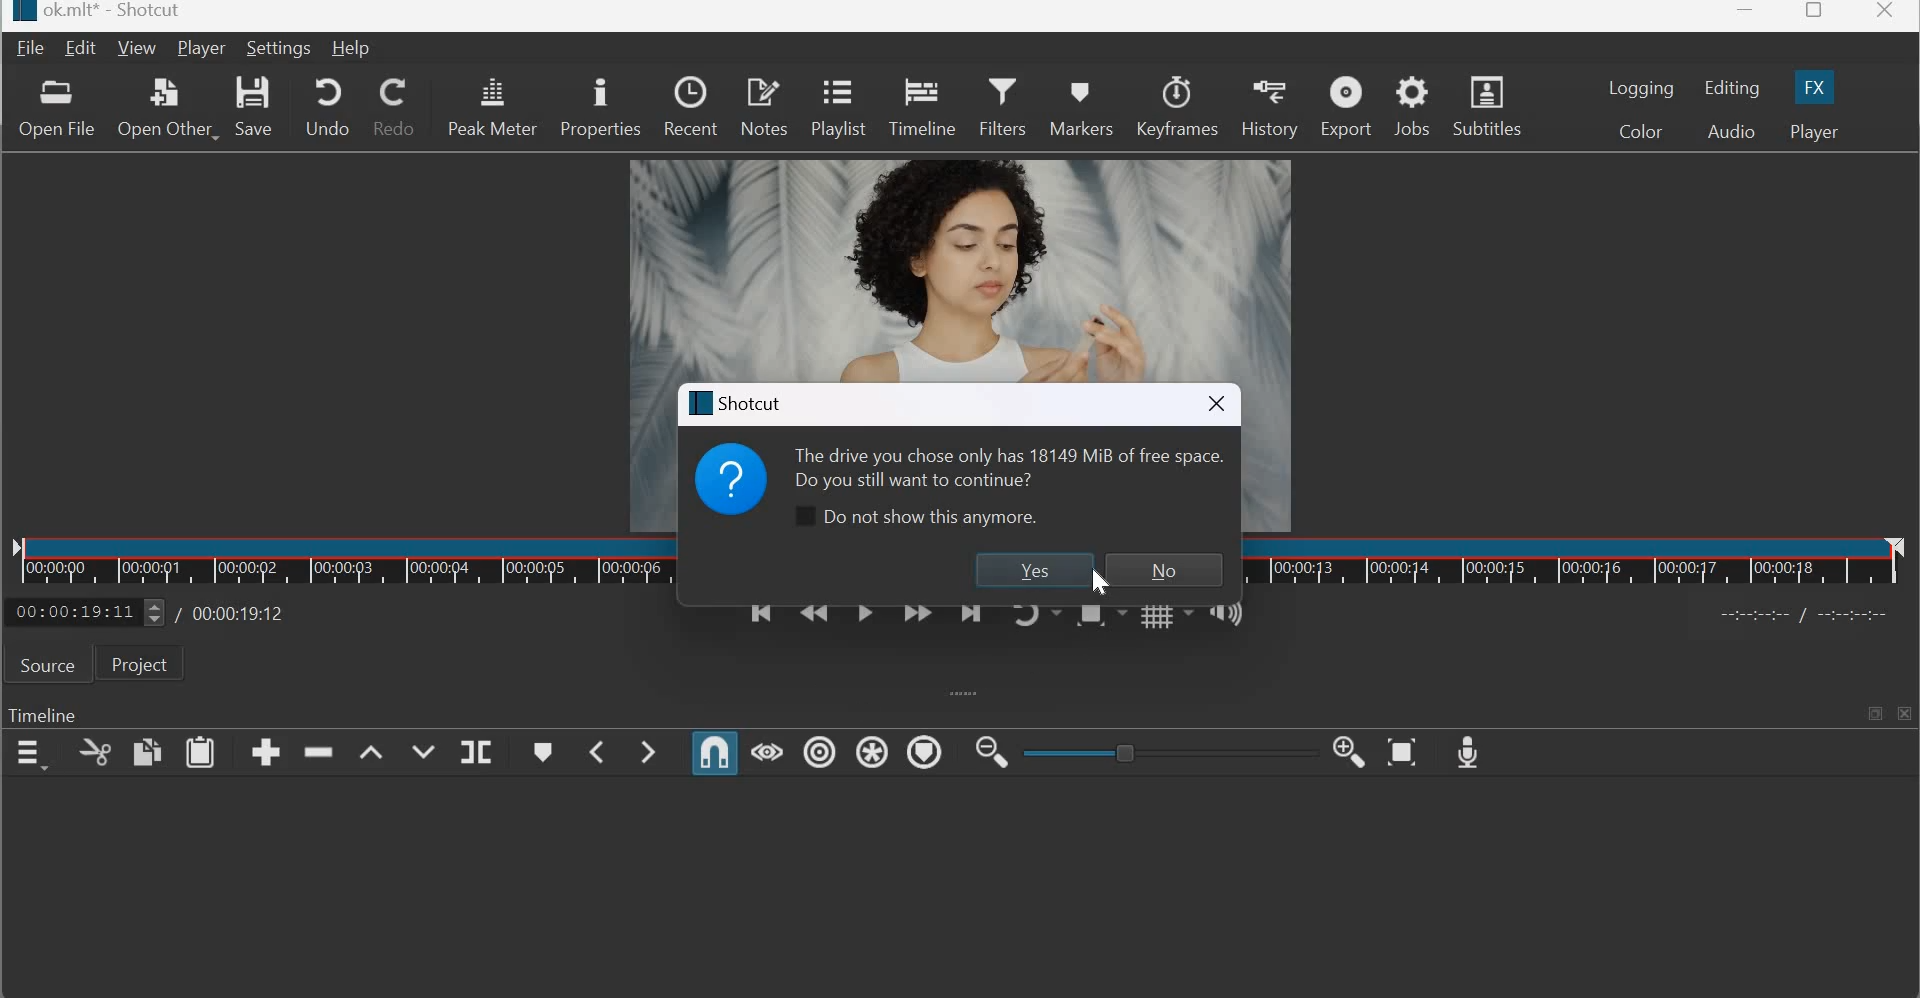 The width and height of the screenshot is (1920, 998). Describe the element at coordinates (165, 109) in the screenshot. I see `Open other` at that location.